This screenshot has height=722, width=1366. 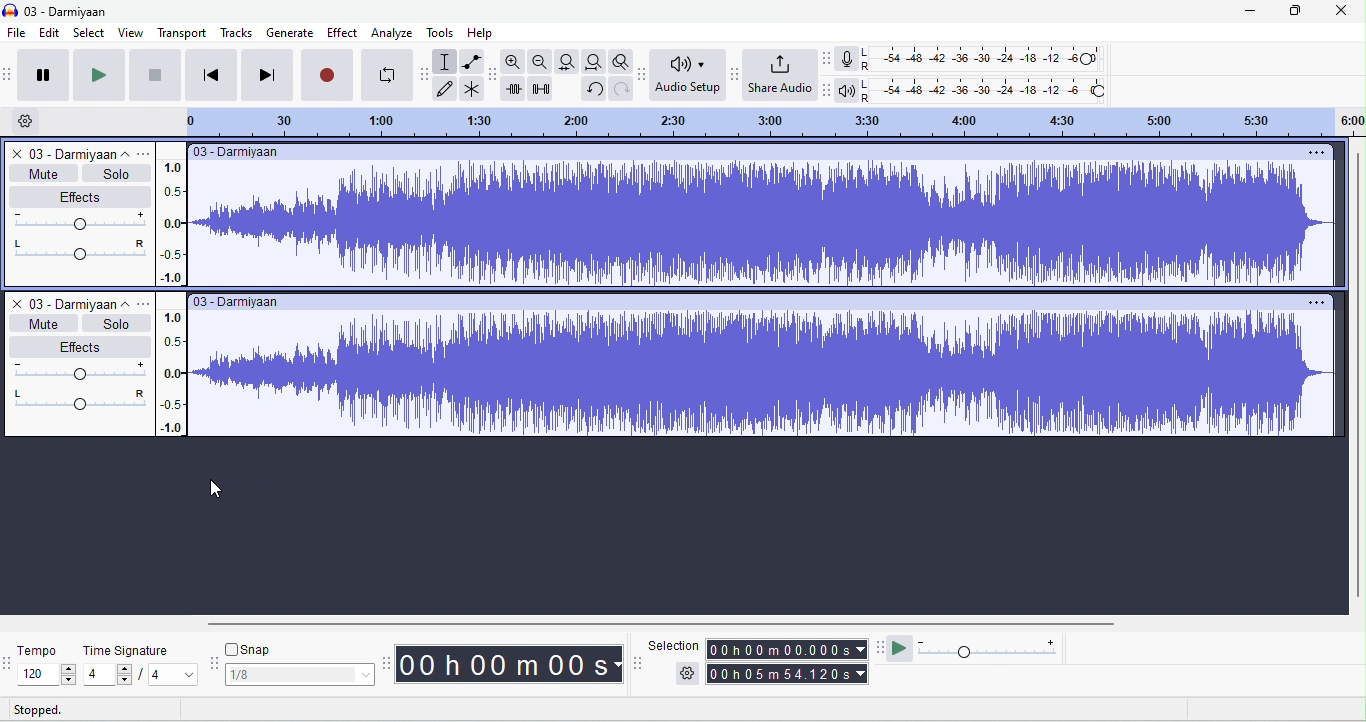 I want to click on analyze, so click(x=394, y=32).